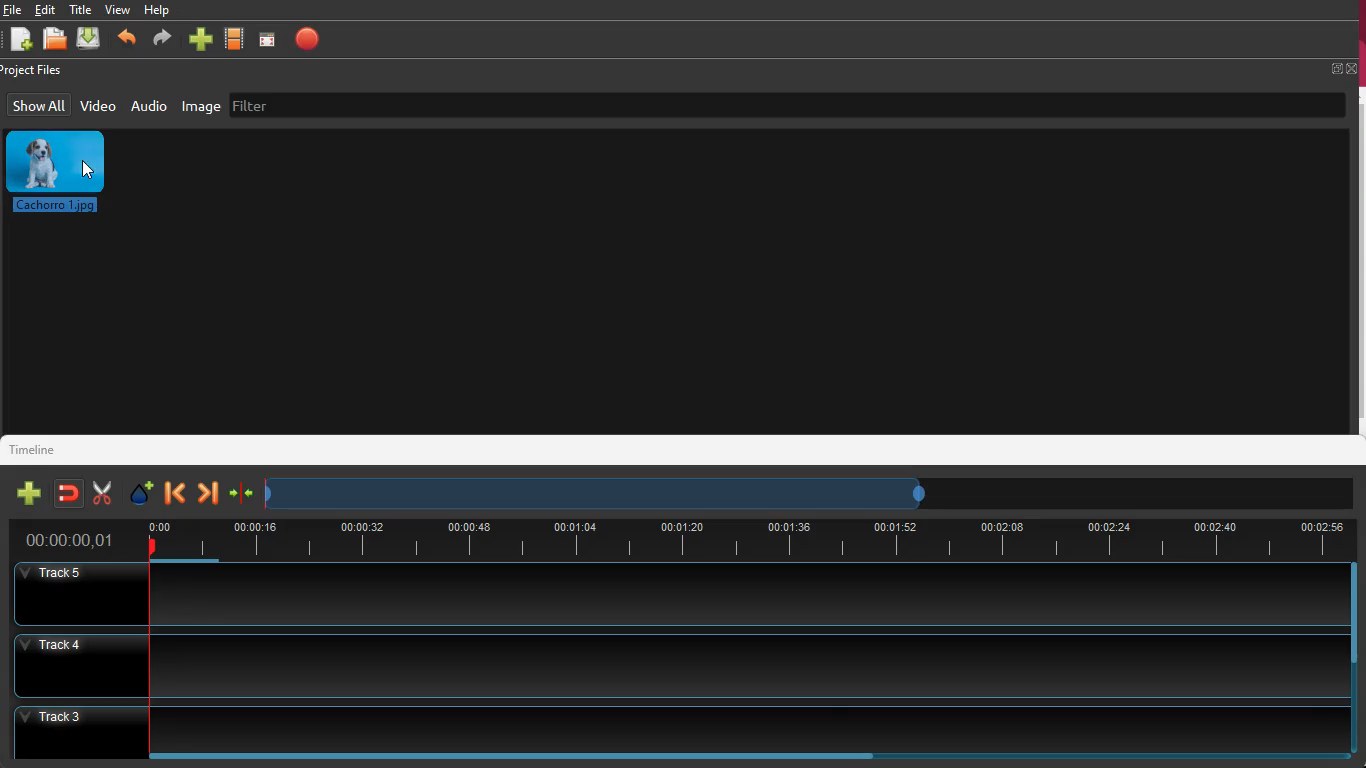 The height and width of the screenshot is (768, 1366). Describe the element at coordinates (151, 106) in the screenshot. I see `audio` at that location.